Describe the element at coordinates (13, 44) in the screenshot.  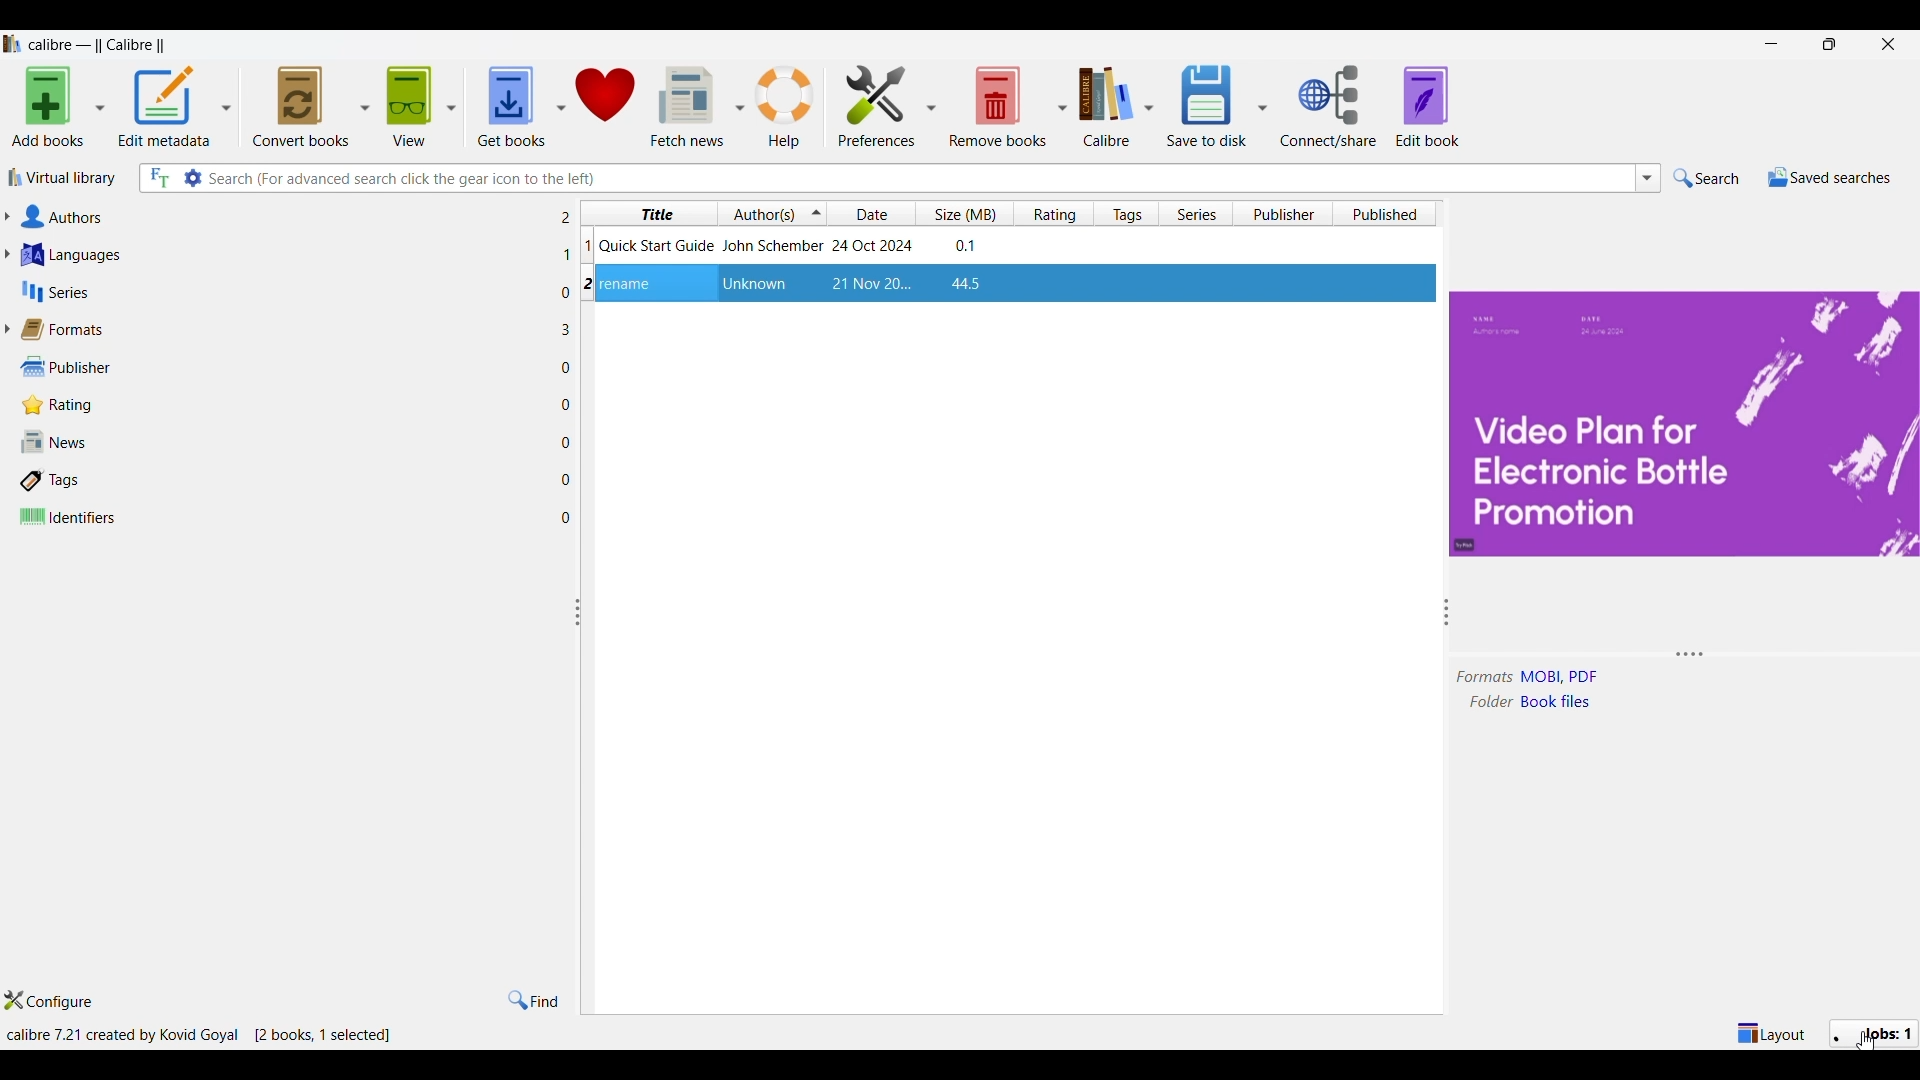
I see `Software logo` at that location.